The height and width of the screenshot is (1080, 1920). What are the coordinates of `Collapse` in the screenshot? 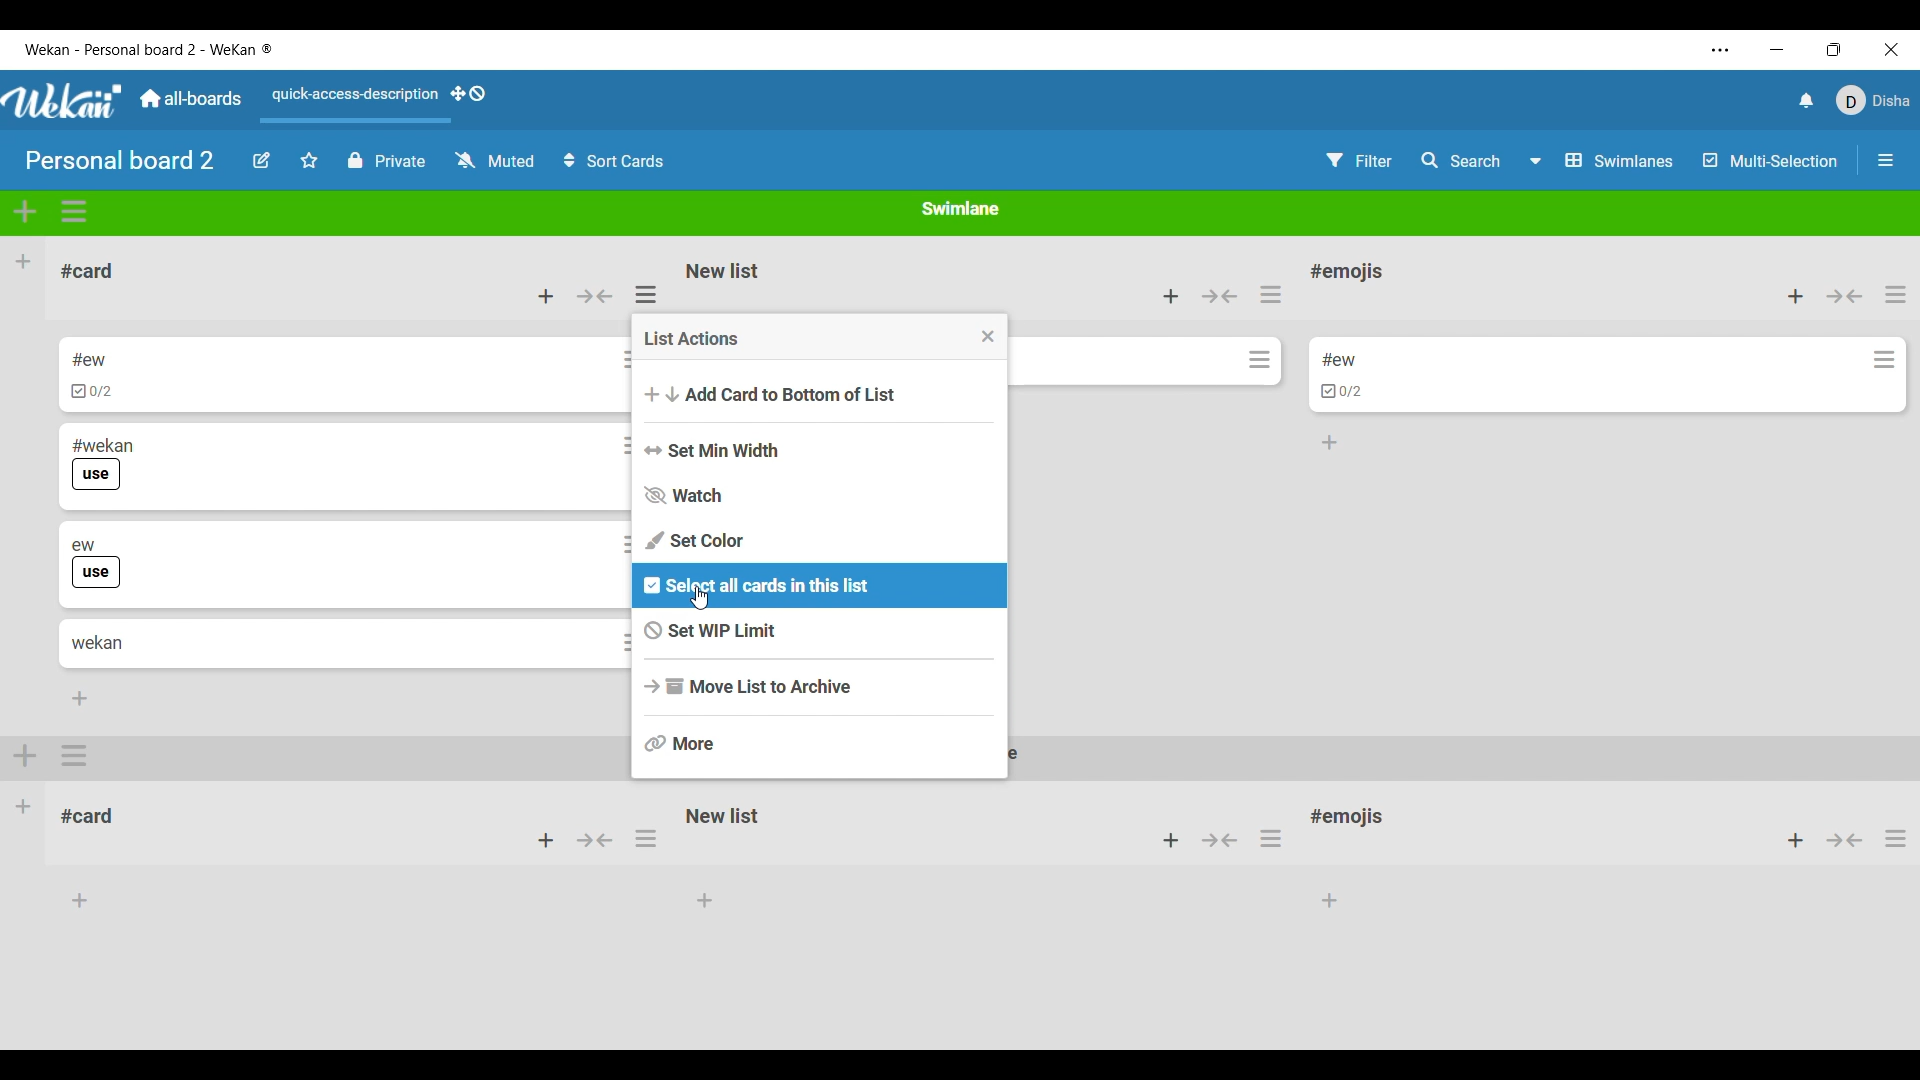 It's located at (1219, 295).